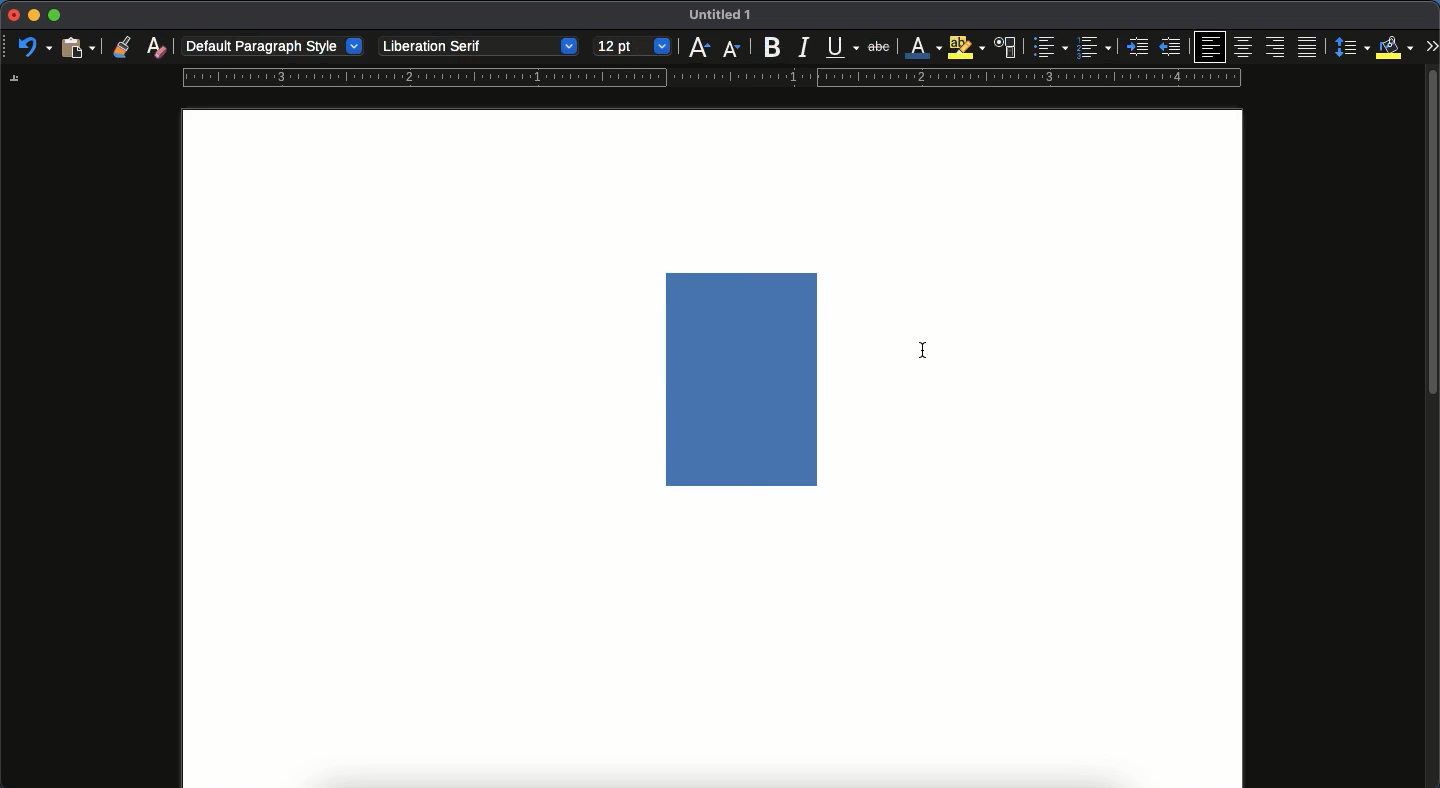 The height and width of the screenshot is (788, 1440). I want to click on clone formatting, so click(121, 47).